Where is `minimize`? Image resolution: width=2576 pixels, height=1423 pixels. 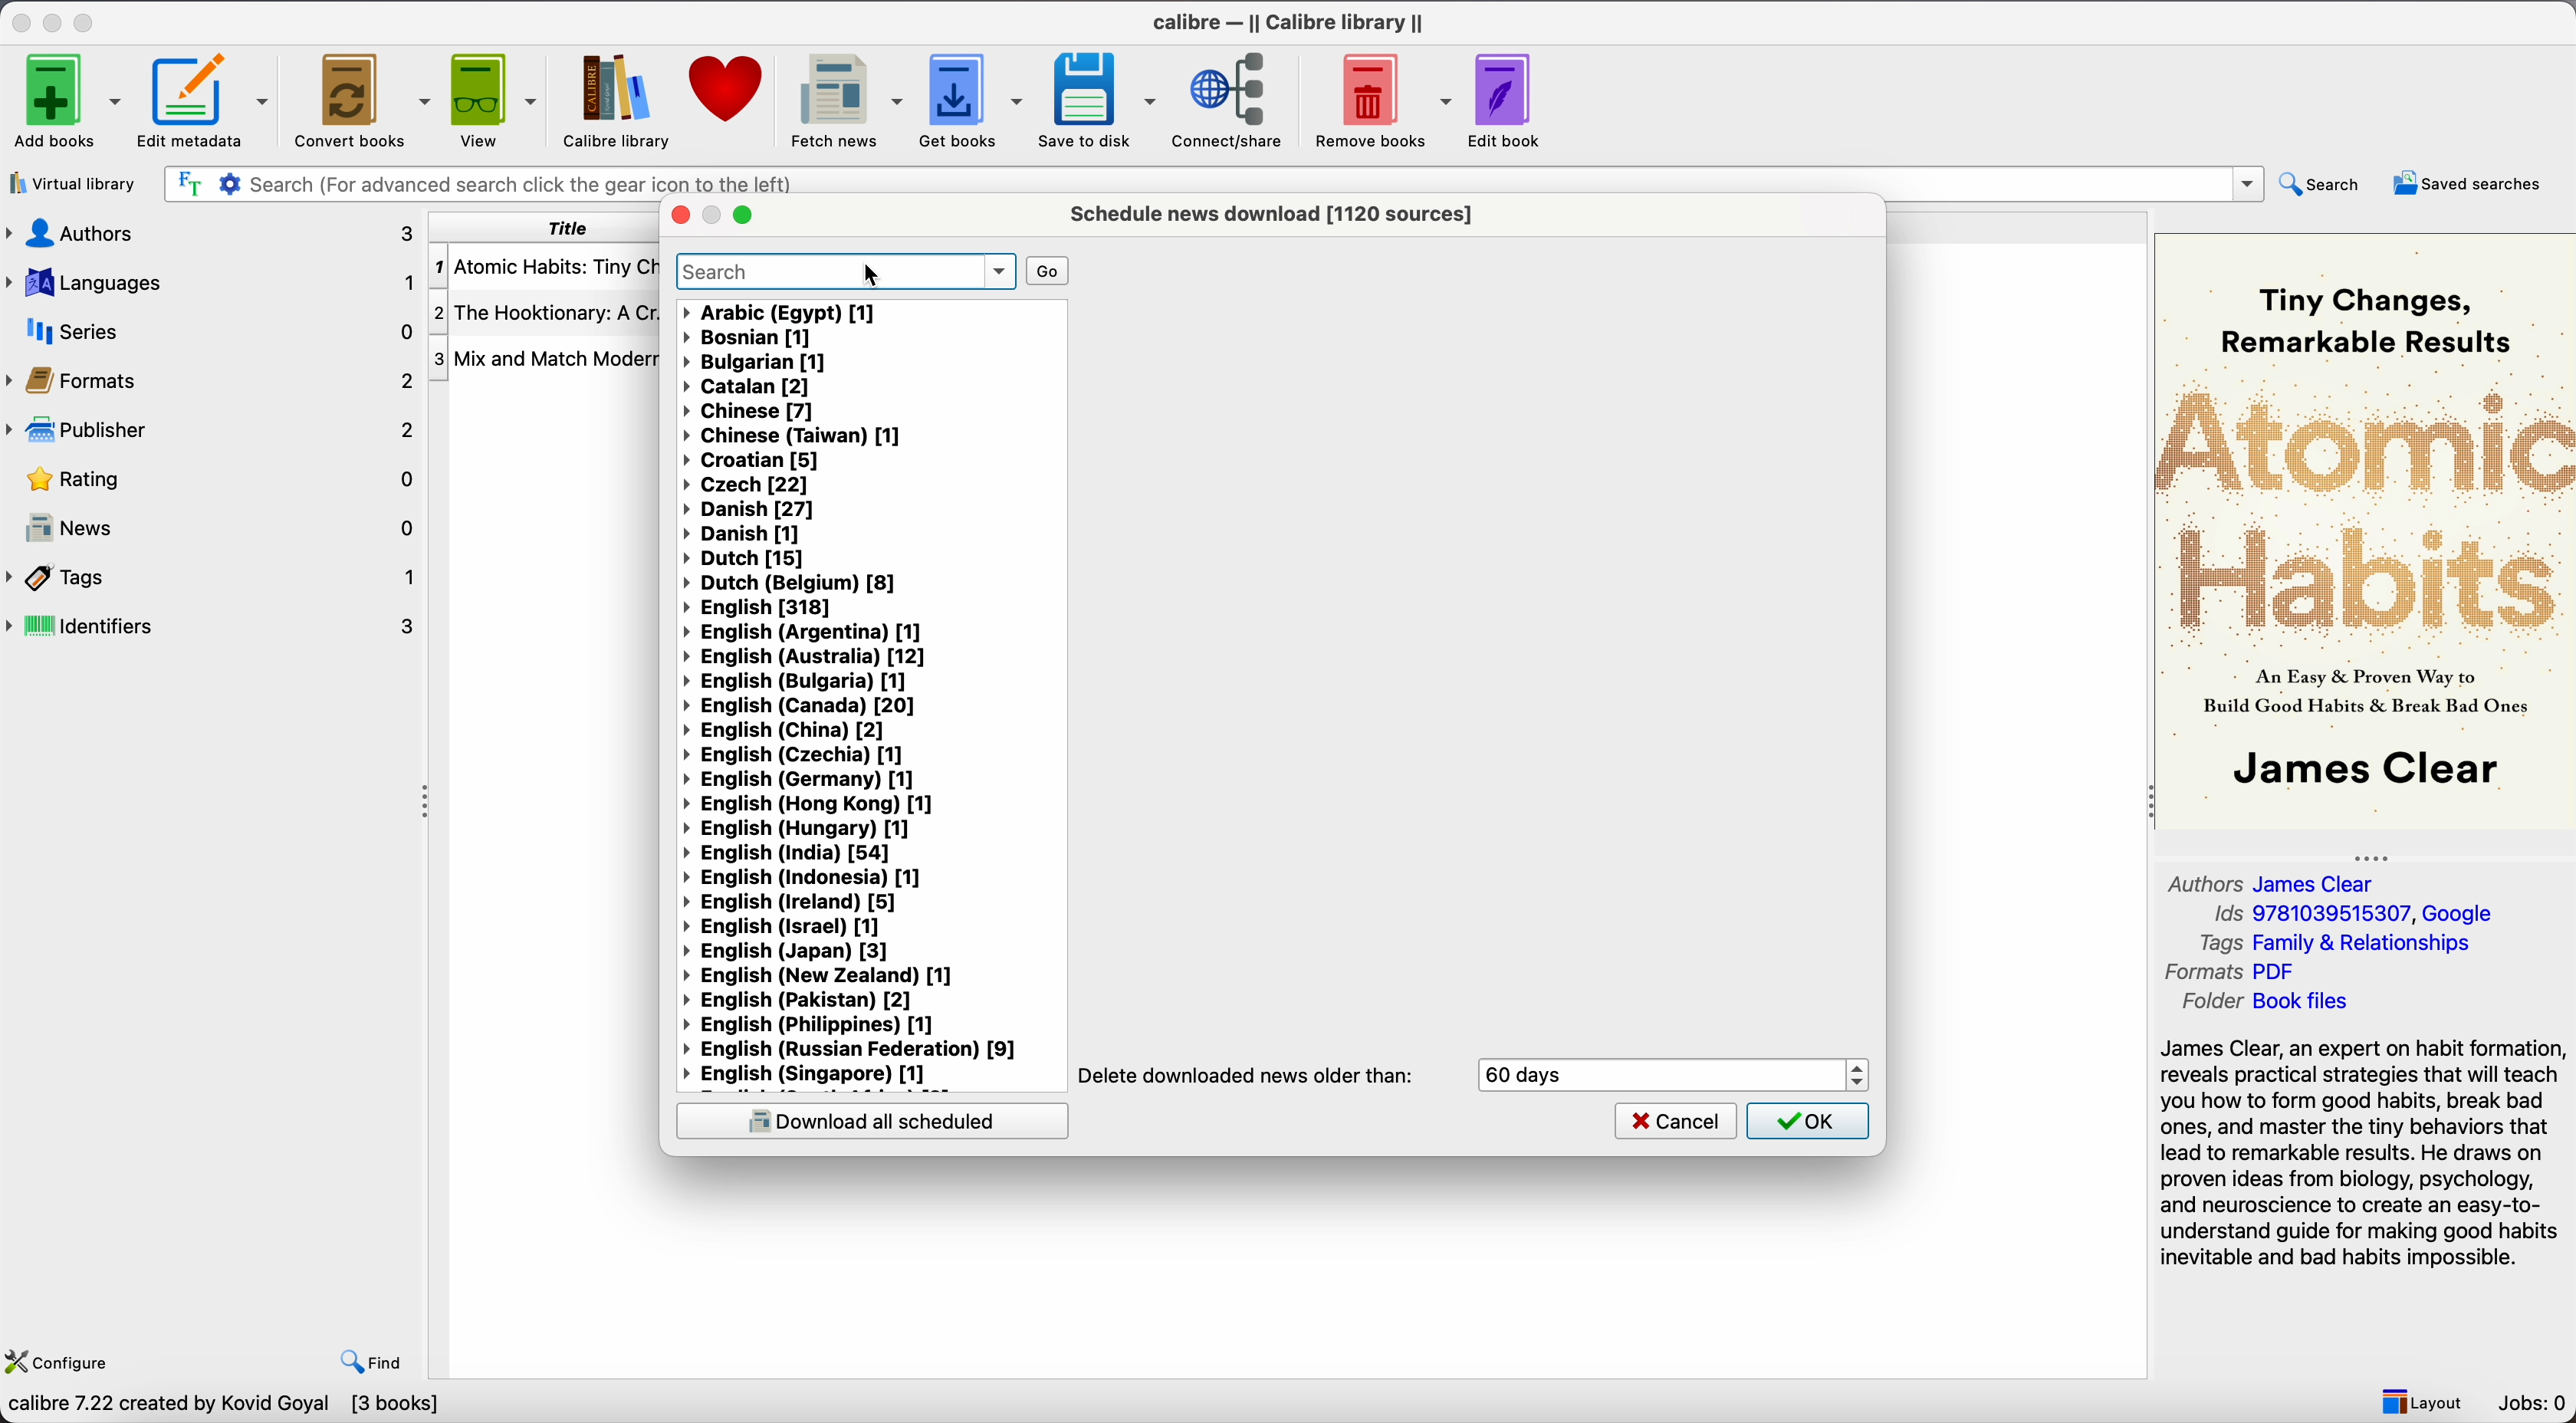
minimize is located at coordinates (56, 19).